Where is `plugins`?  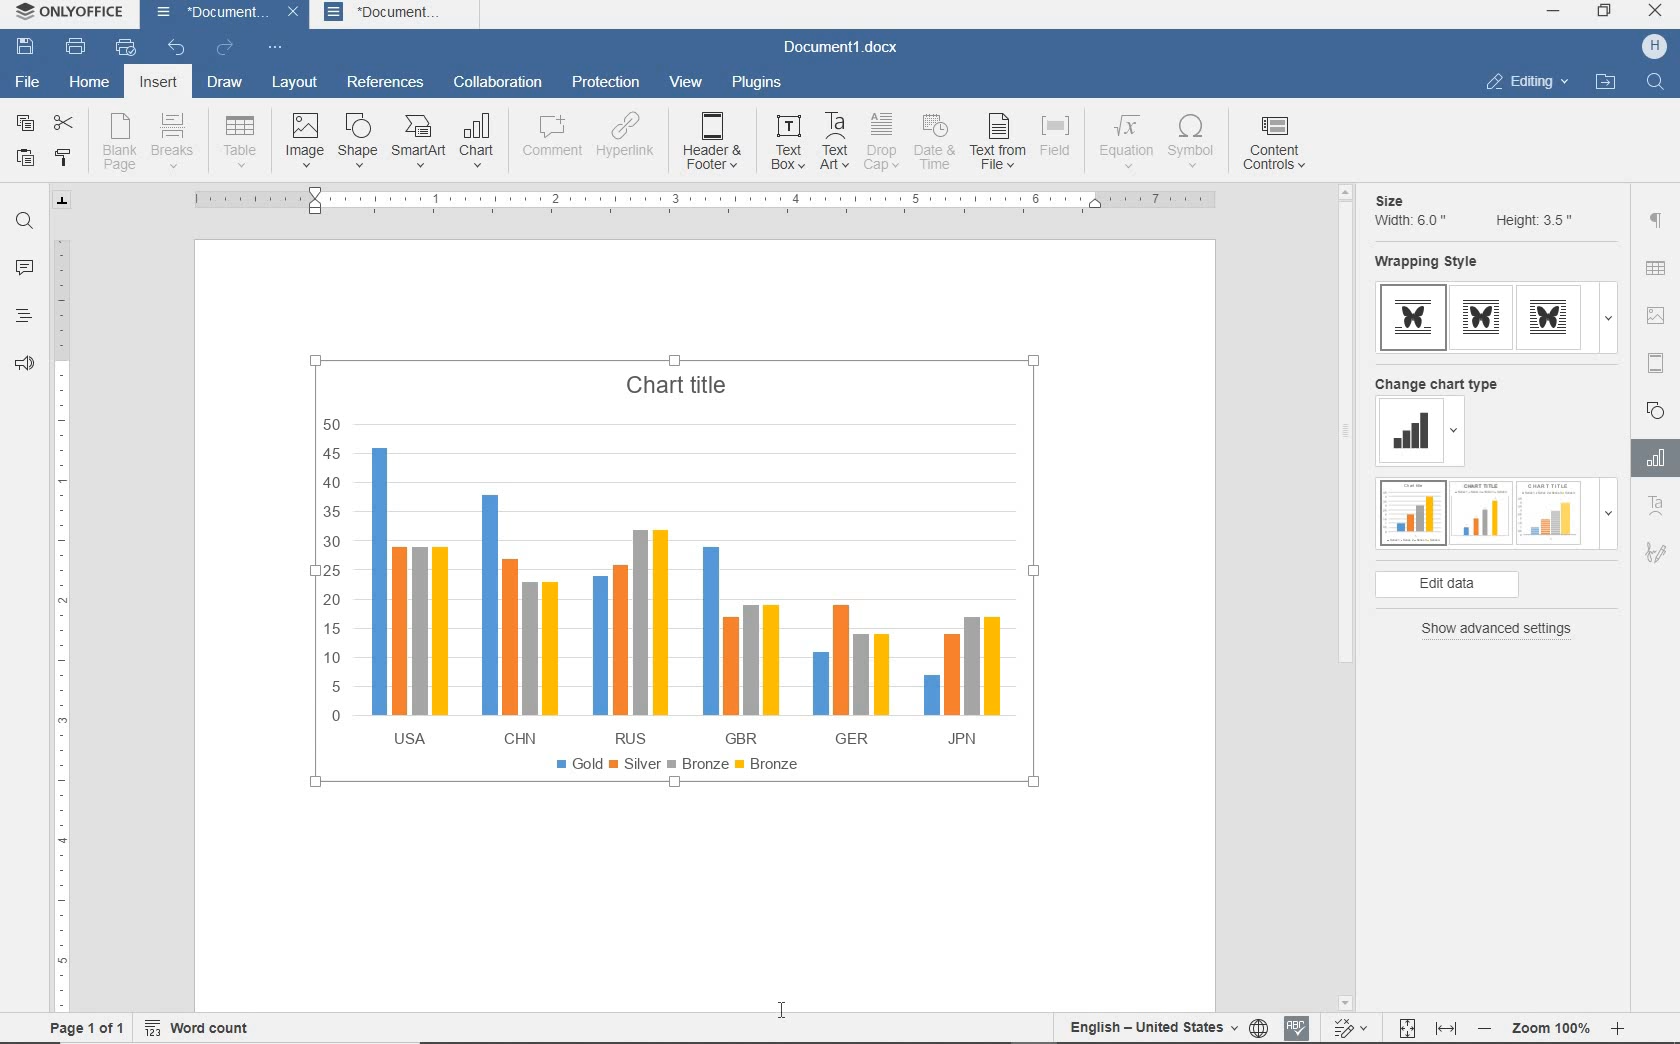
plugins is located at coordinates (757, 83).